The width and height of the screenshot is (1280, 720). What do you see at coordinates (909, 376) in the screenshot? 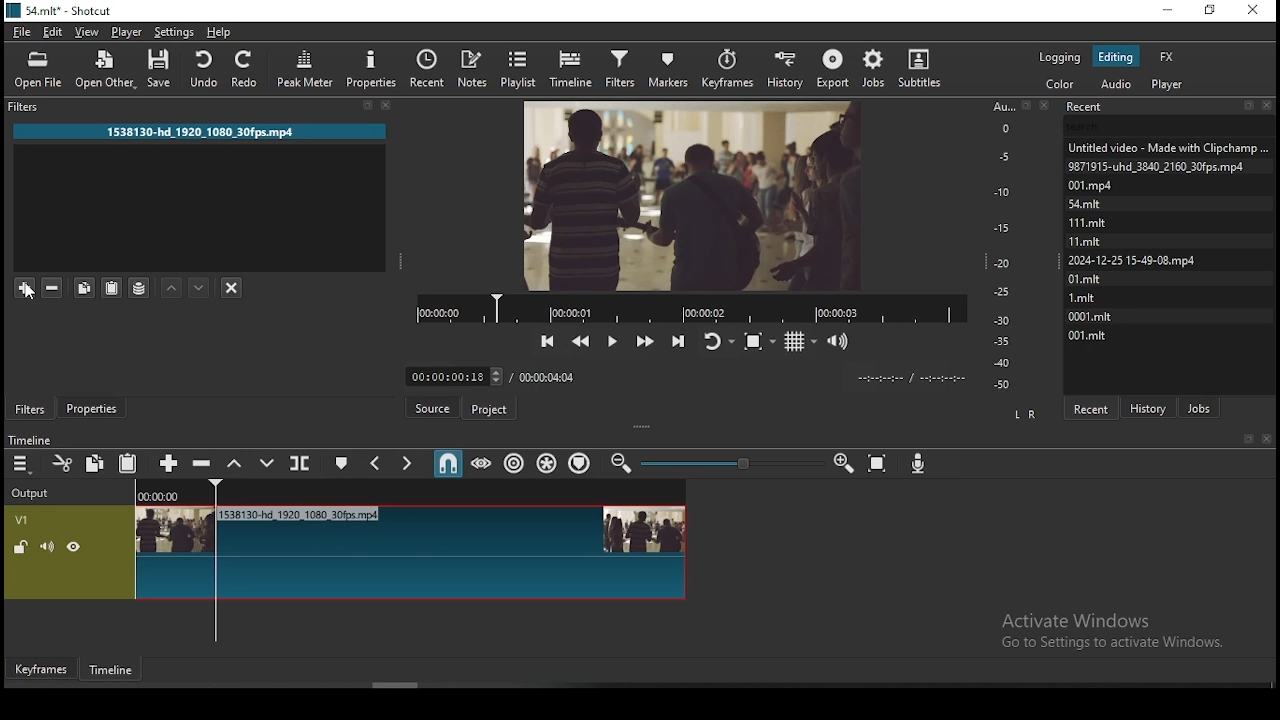
I see `time format` at bounding box center [909, 376].